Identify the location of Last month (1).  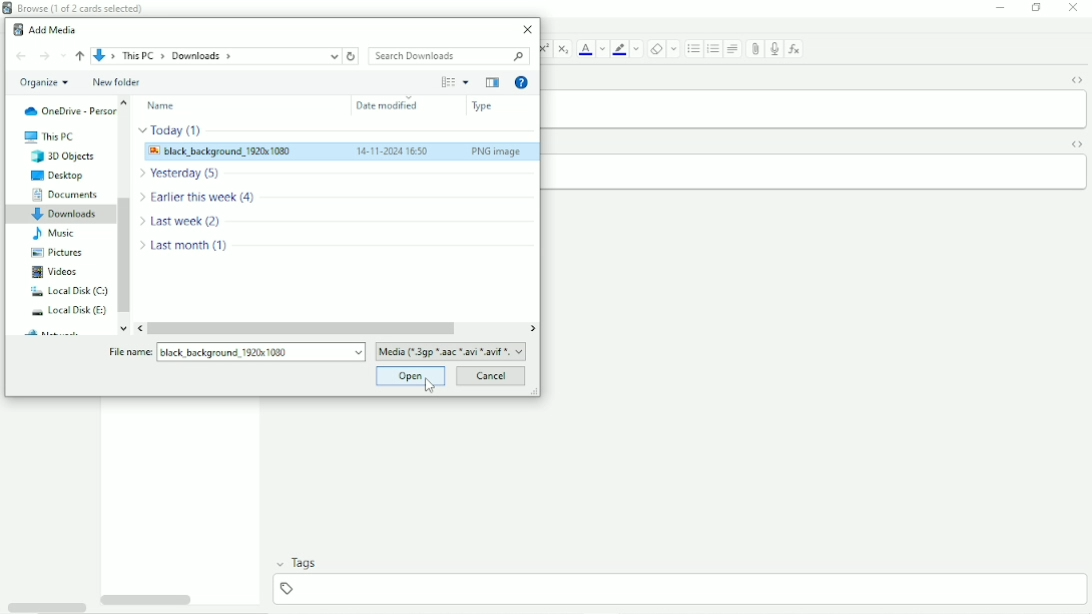
(184, 245).